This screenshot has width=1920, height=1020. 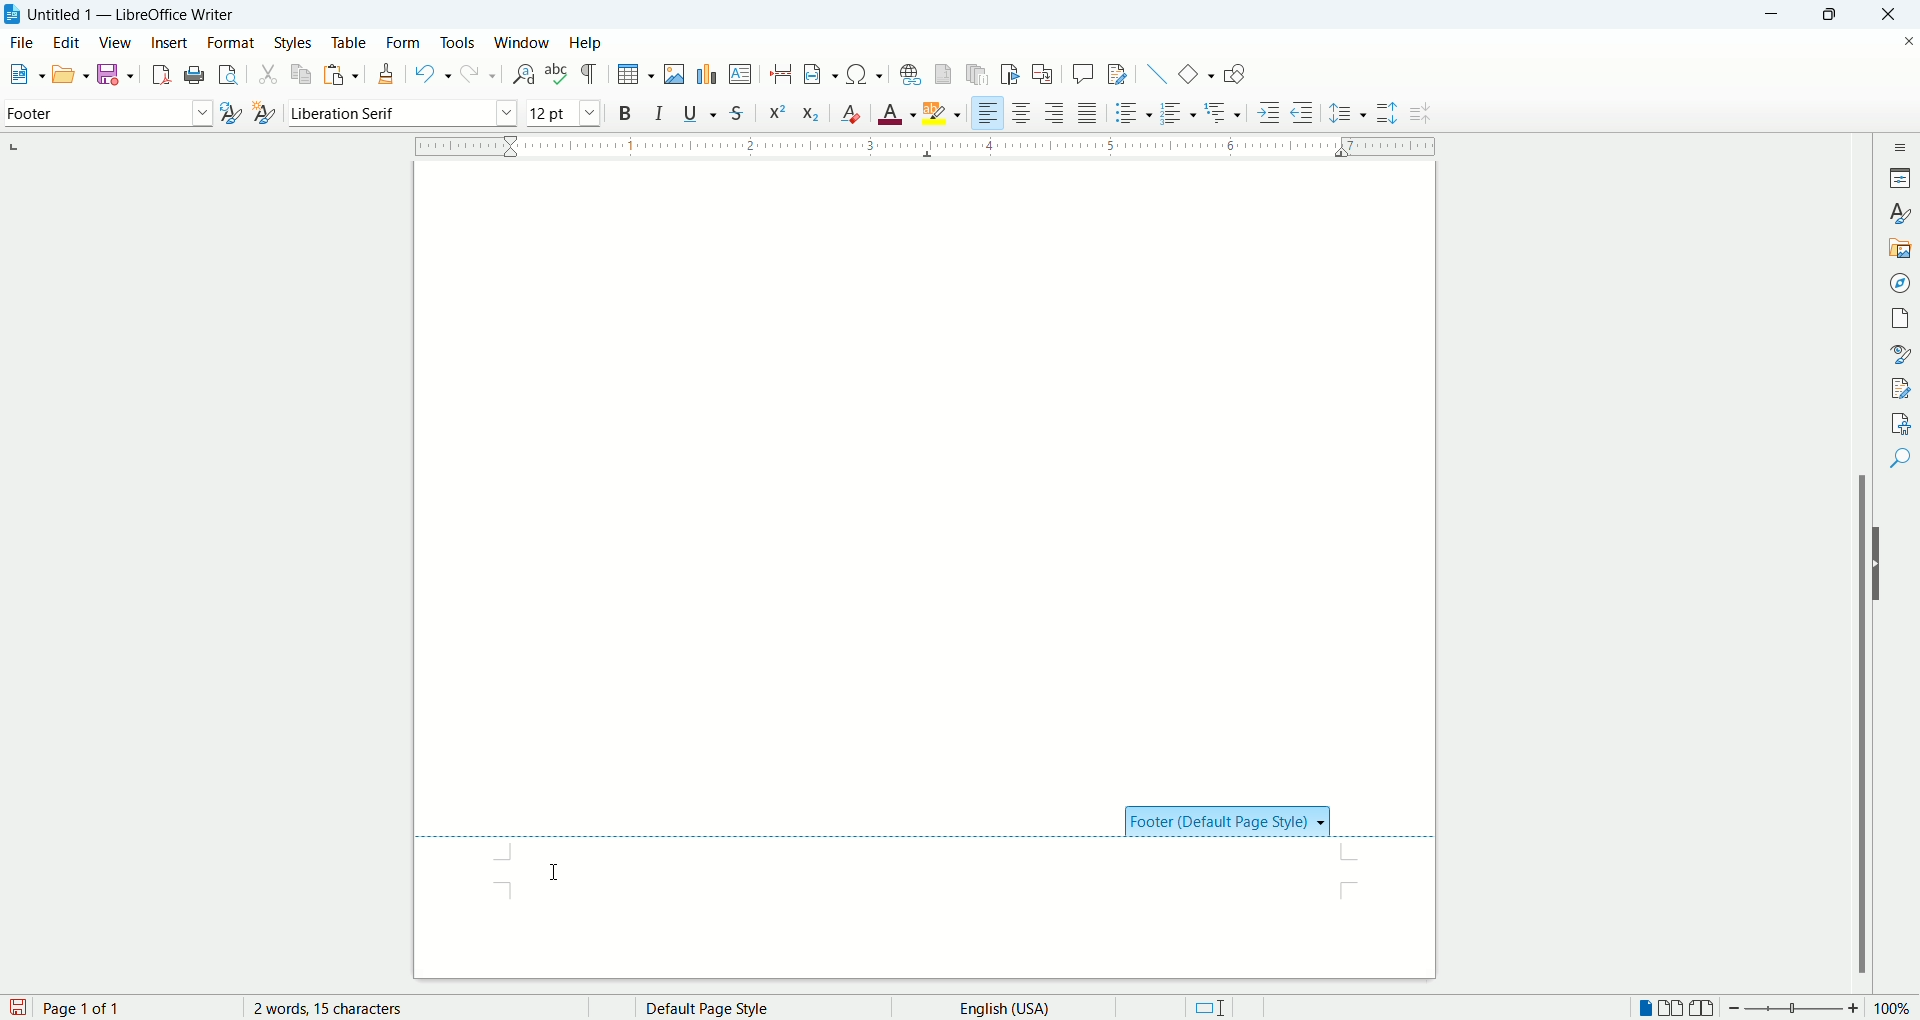 I want to click on bold, so click(x=625, y=112).